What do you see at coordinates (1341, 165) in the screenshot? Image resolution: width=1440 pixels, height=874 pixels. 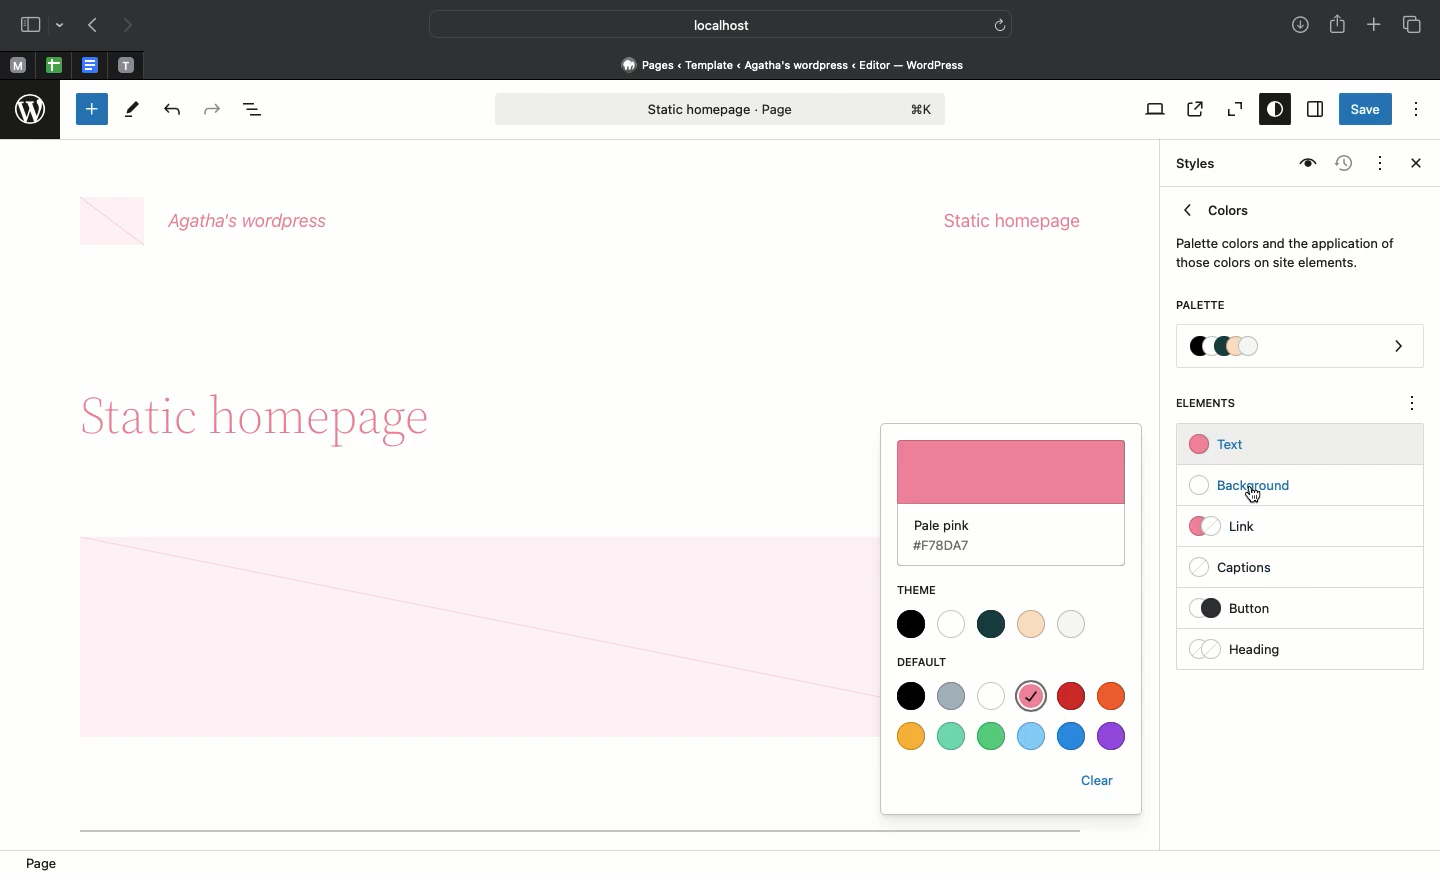 I see `Revisions` at bounding box center [1341, 165].